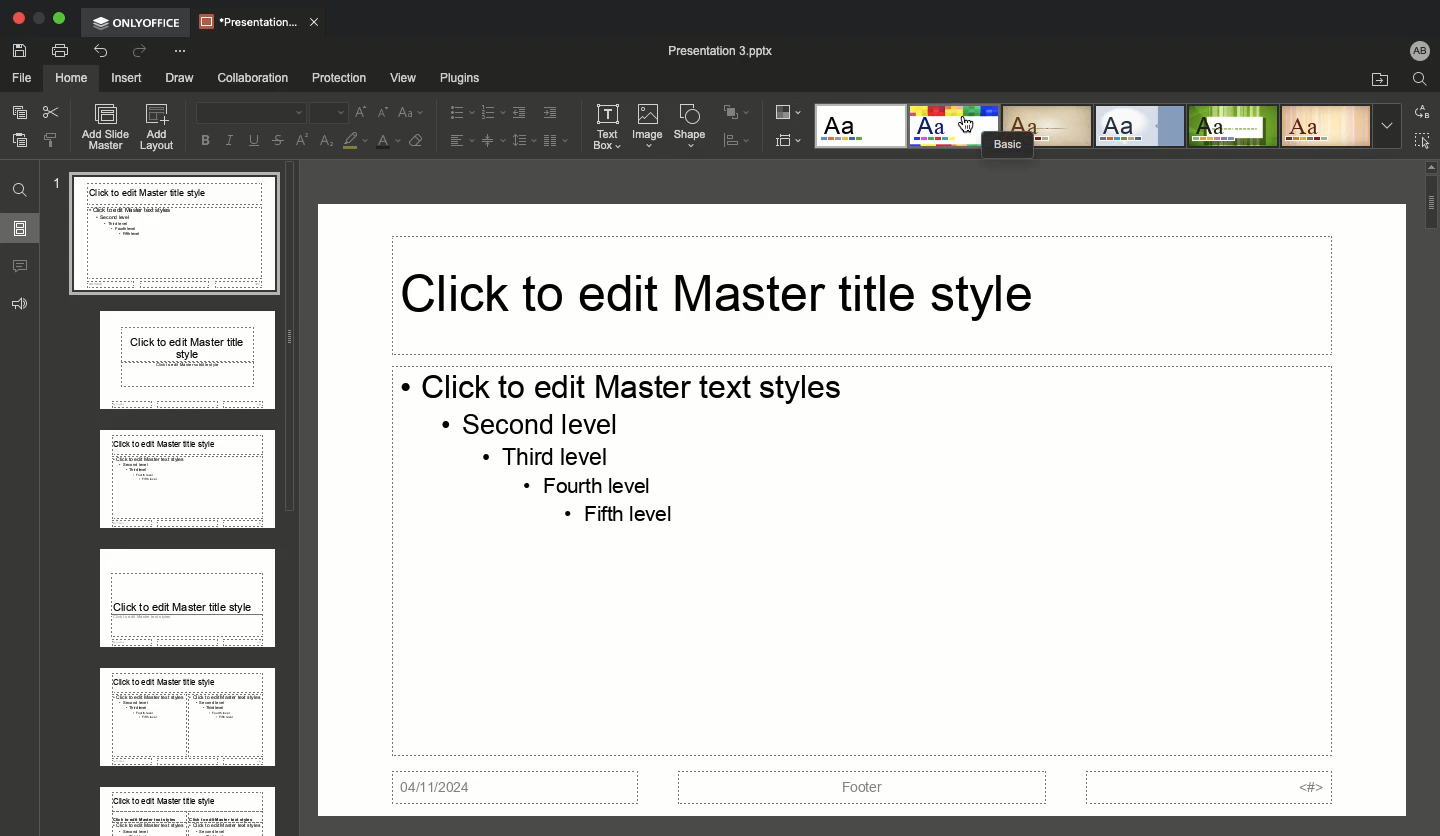 The height and width of the screenshot is (836, 1440). Describe the element at coordinates (735, 50) in the screenshot. I see `Presentation 3 pptx.` at that location.